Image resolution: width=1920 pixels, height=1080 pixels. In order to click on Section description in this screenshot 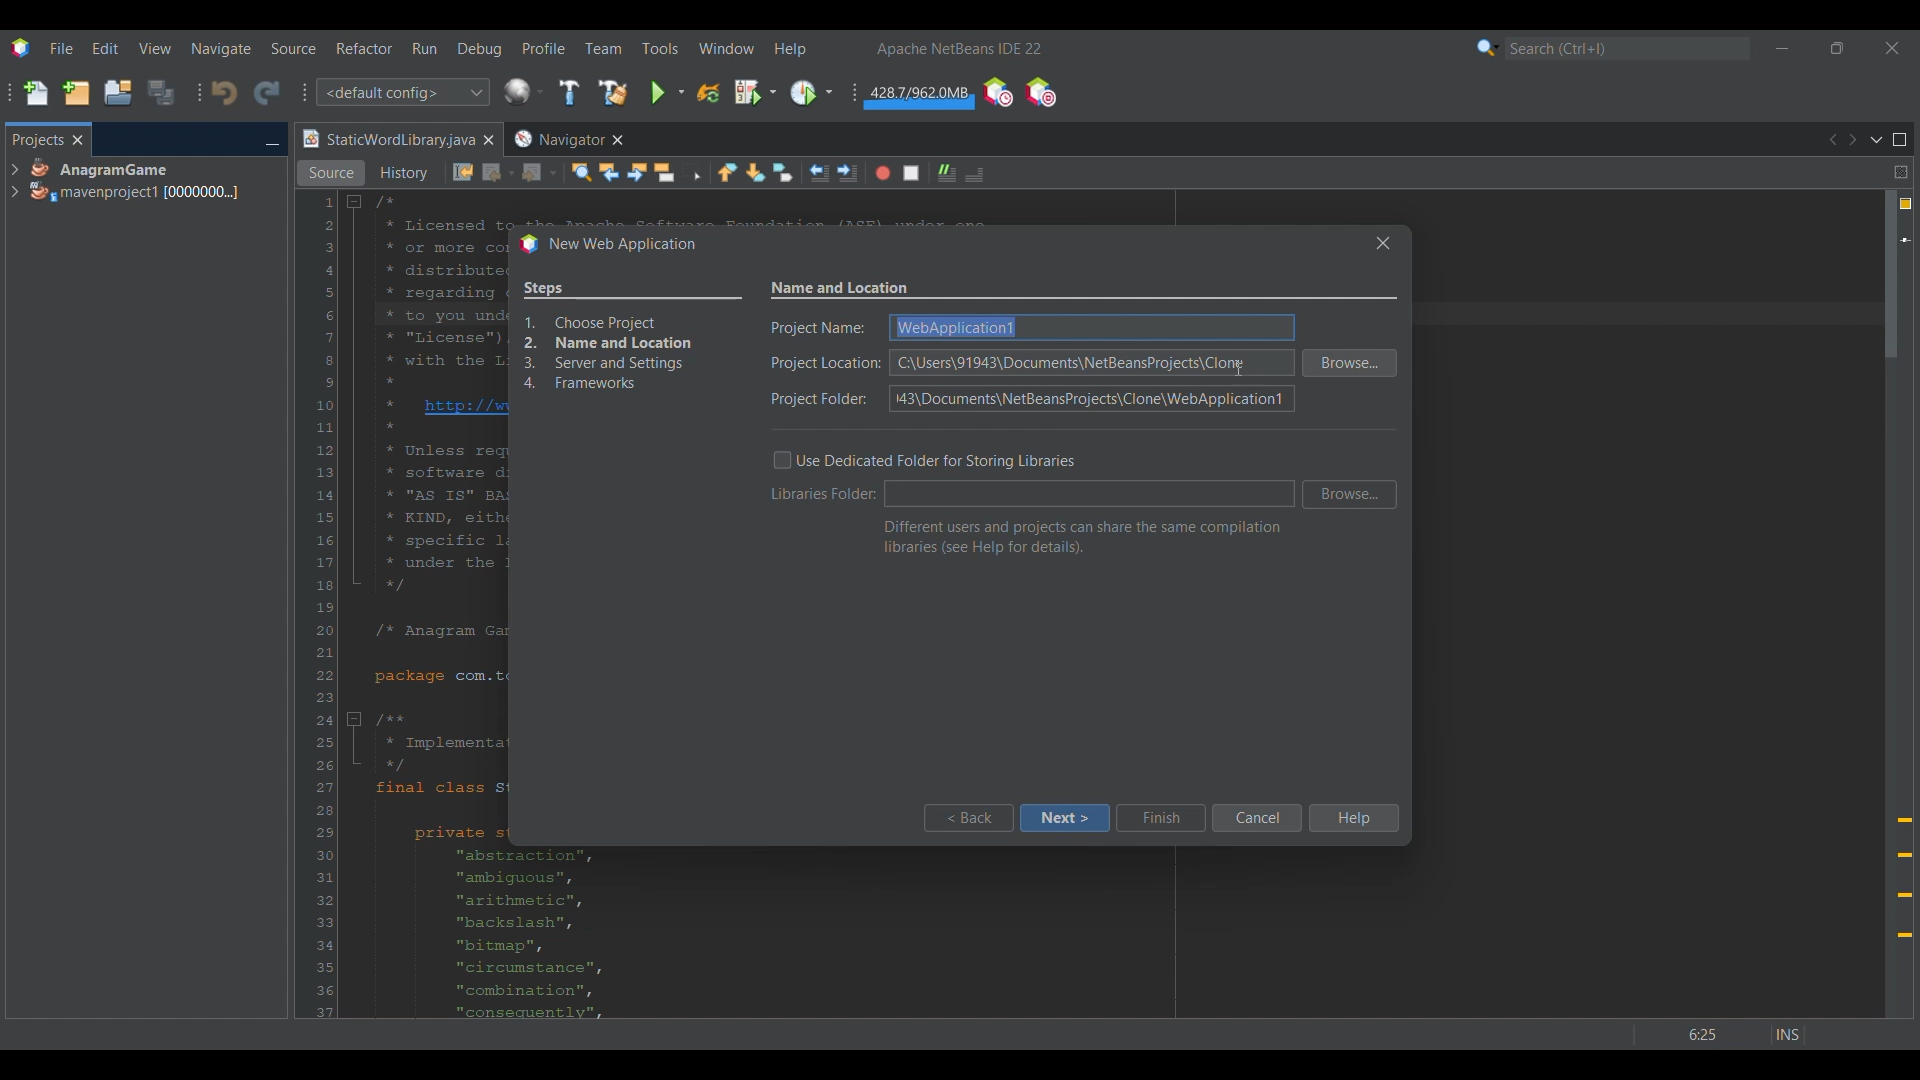, I will do `click(1082, 537)`.